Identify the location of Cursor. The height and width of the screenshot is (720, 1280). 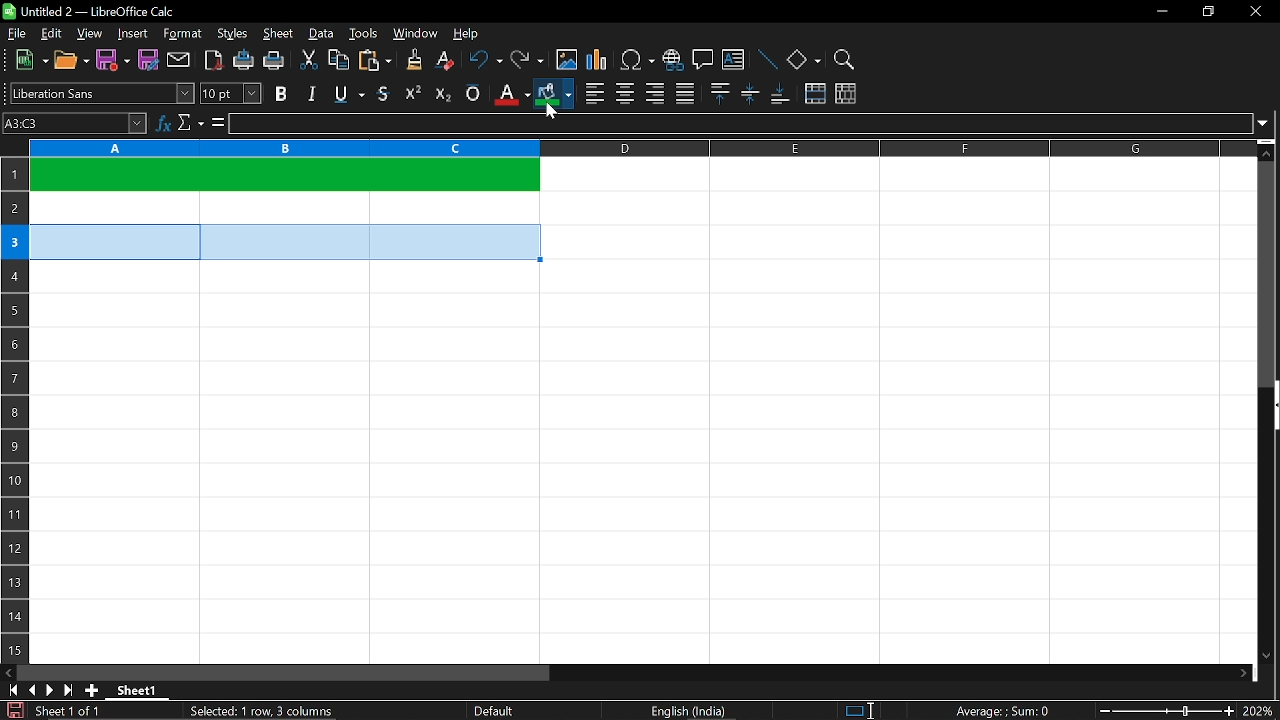
(551, 112).